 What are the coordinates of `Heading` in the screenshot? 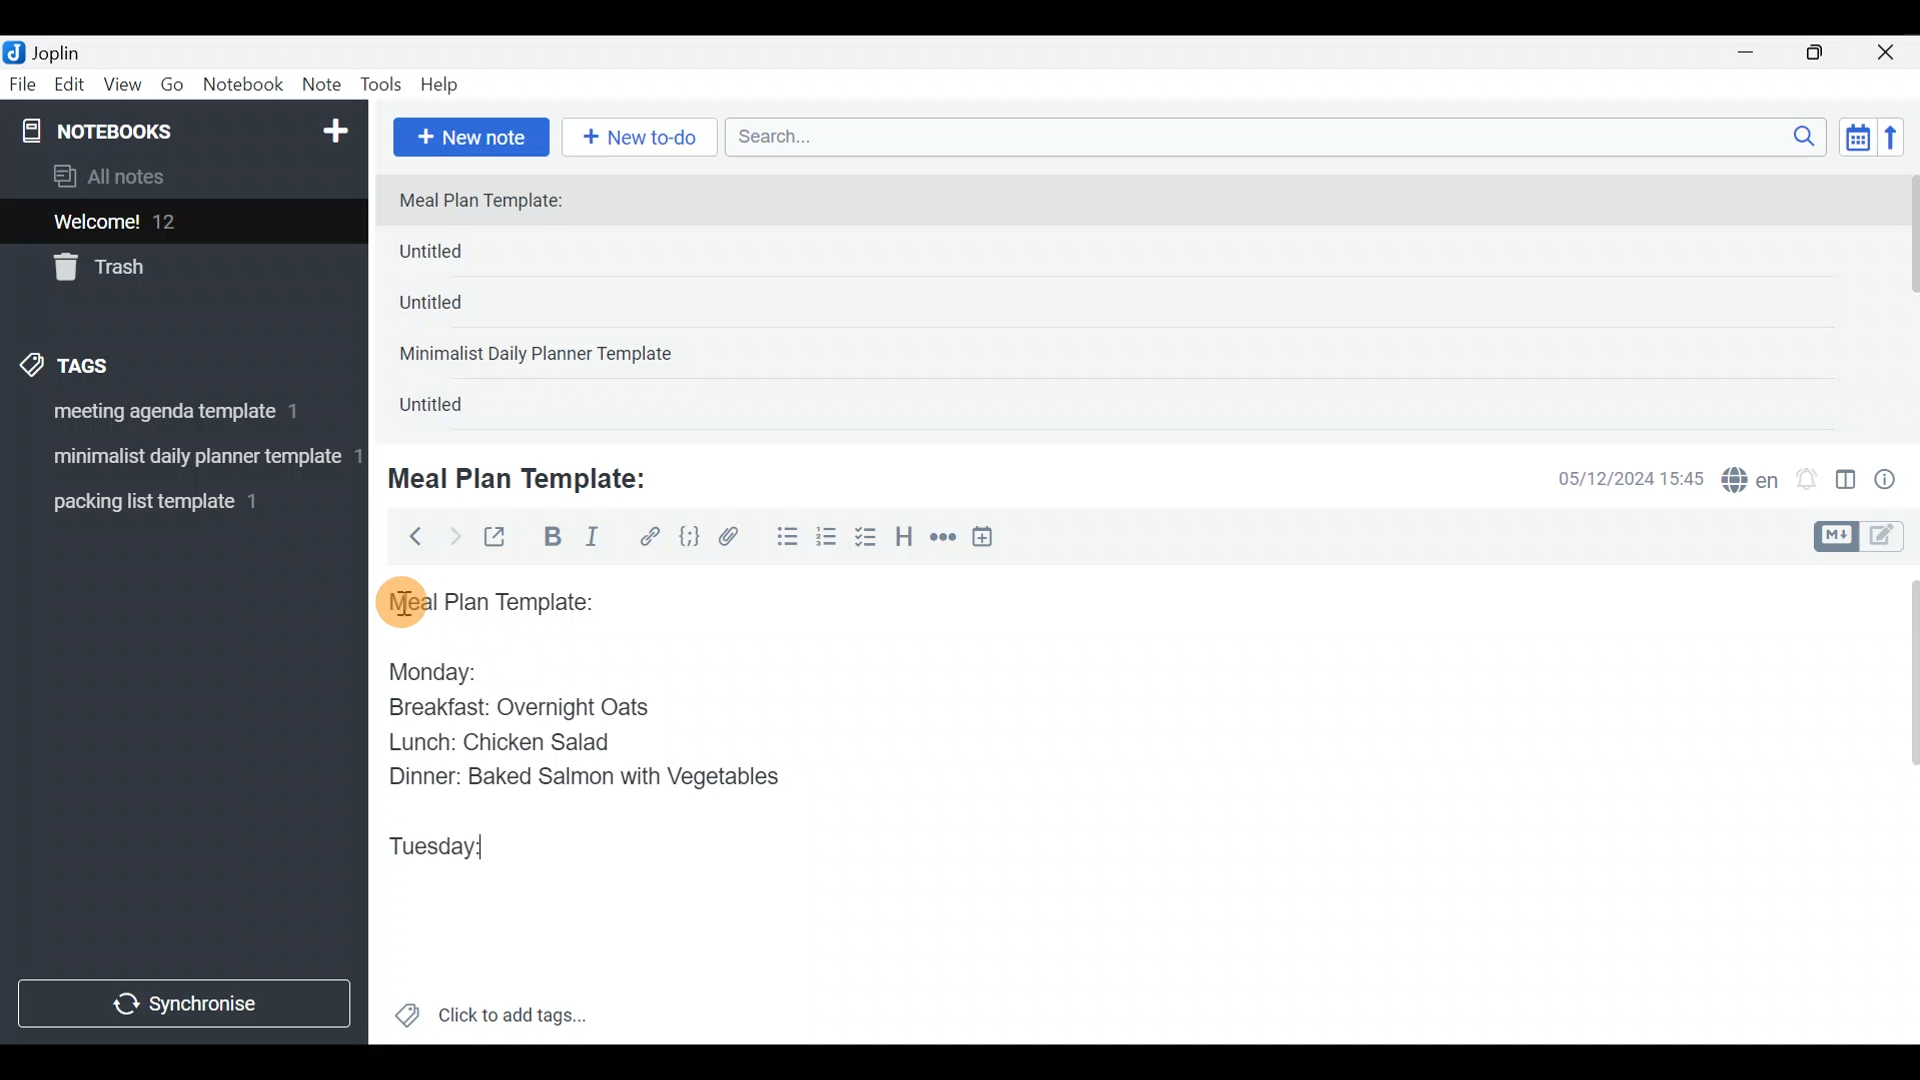 It's located at (905, 540).